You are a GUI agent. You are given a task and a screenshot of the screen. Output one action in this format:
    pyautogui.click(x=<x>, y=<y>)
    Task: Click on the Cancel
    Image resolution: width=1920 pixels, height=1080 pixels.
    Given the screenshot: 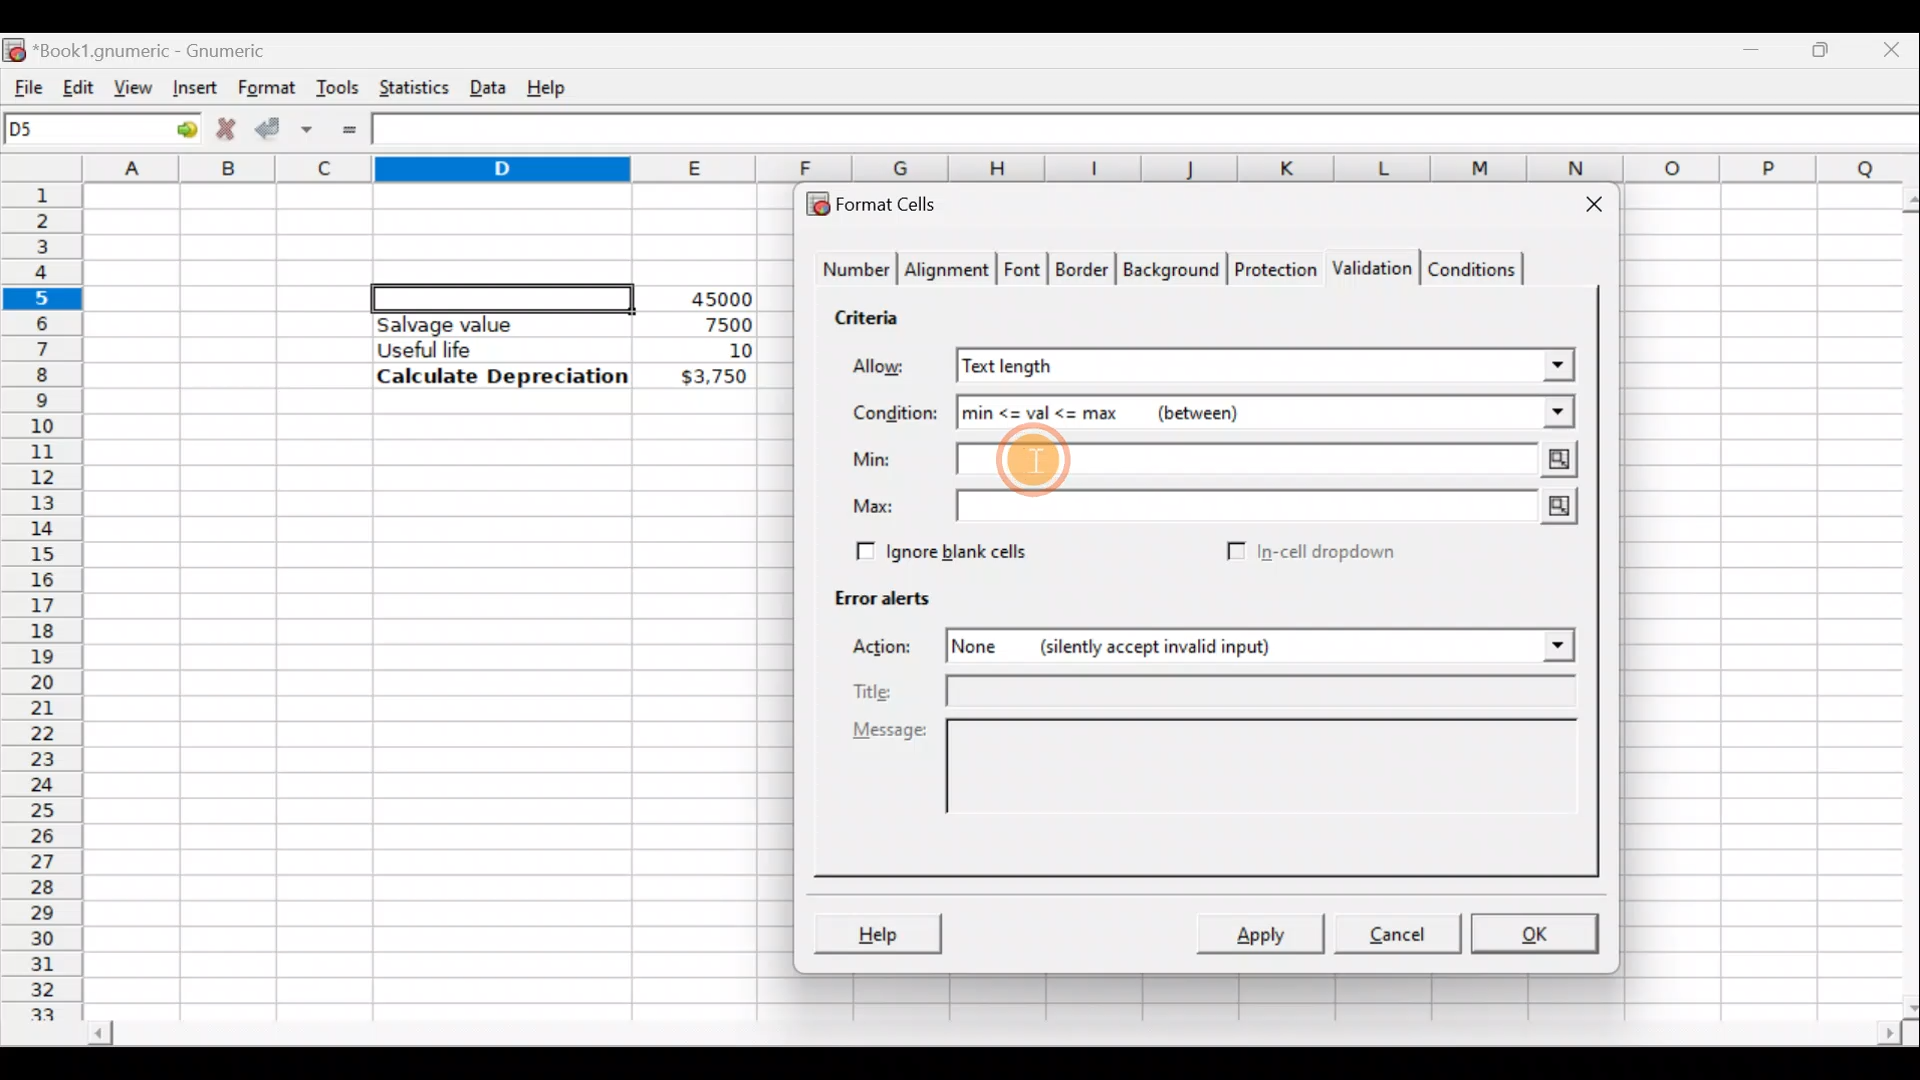 What is the action you would take?
    pyautogui.click(x=1394, y=932)
    